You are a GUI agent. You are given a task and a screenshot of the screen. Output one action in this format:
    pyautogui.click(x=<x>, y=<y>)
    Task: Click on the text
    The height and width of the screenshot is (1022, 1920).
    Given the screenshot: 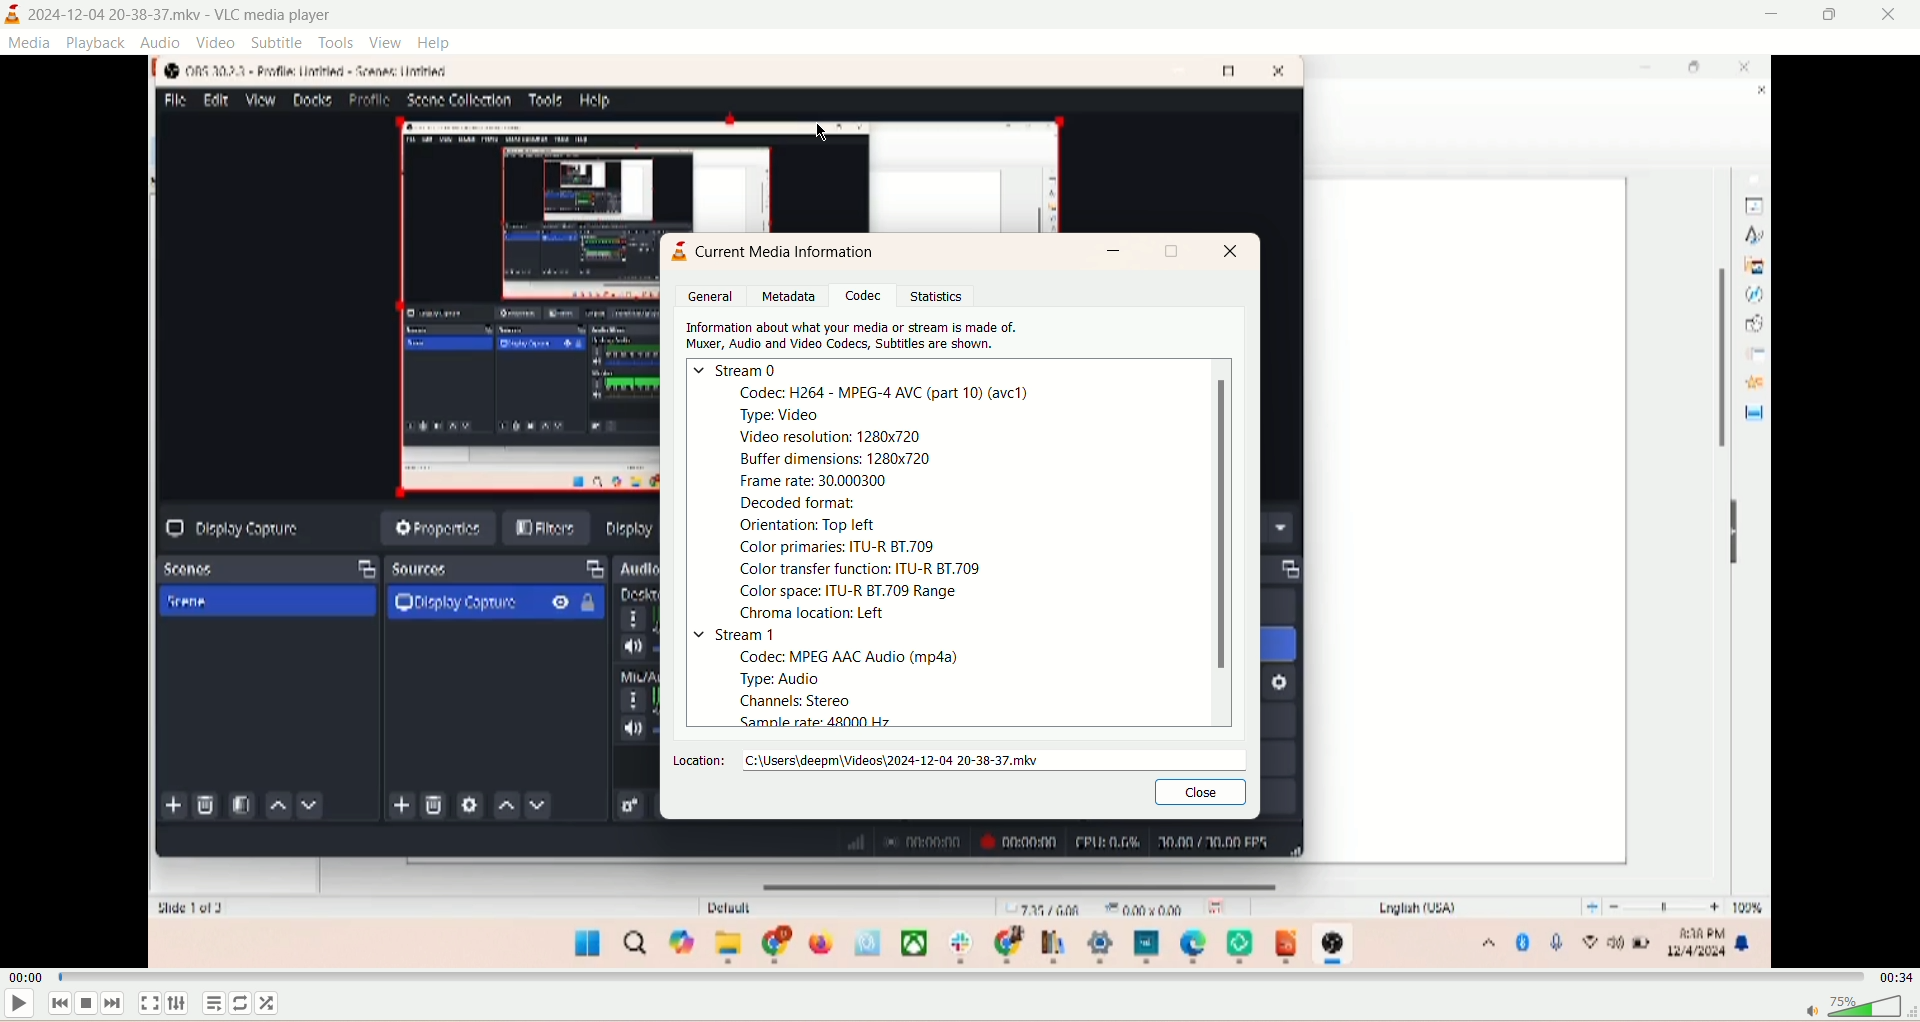 What is the action you would take?
    pyautogui.click(x=851, y=689)
    